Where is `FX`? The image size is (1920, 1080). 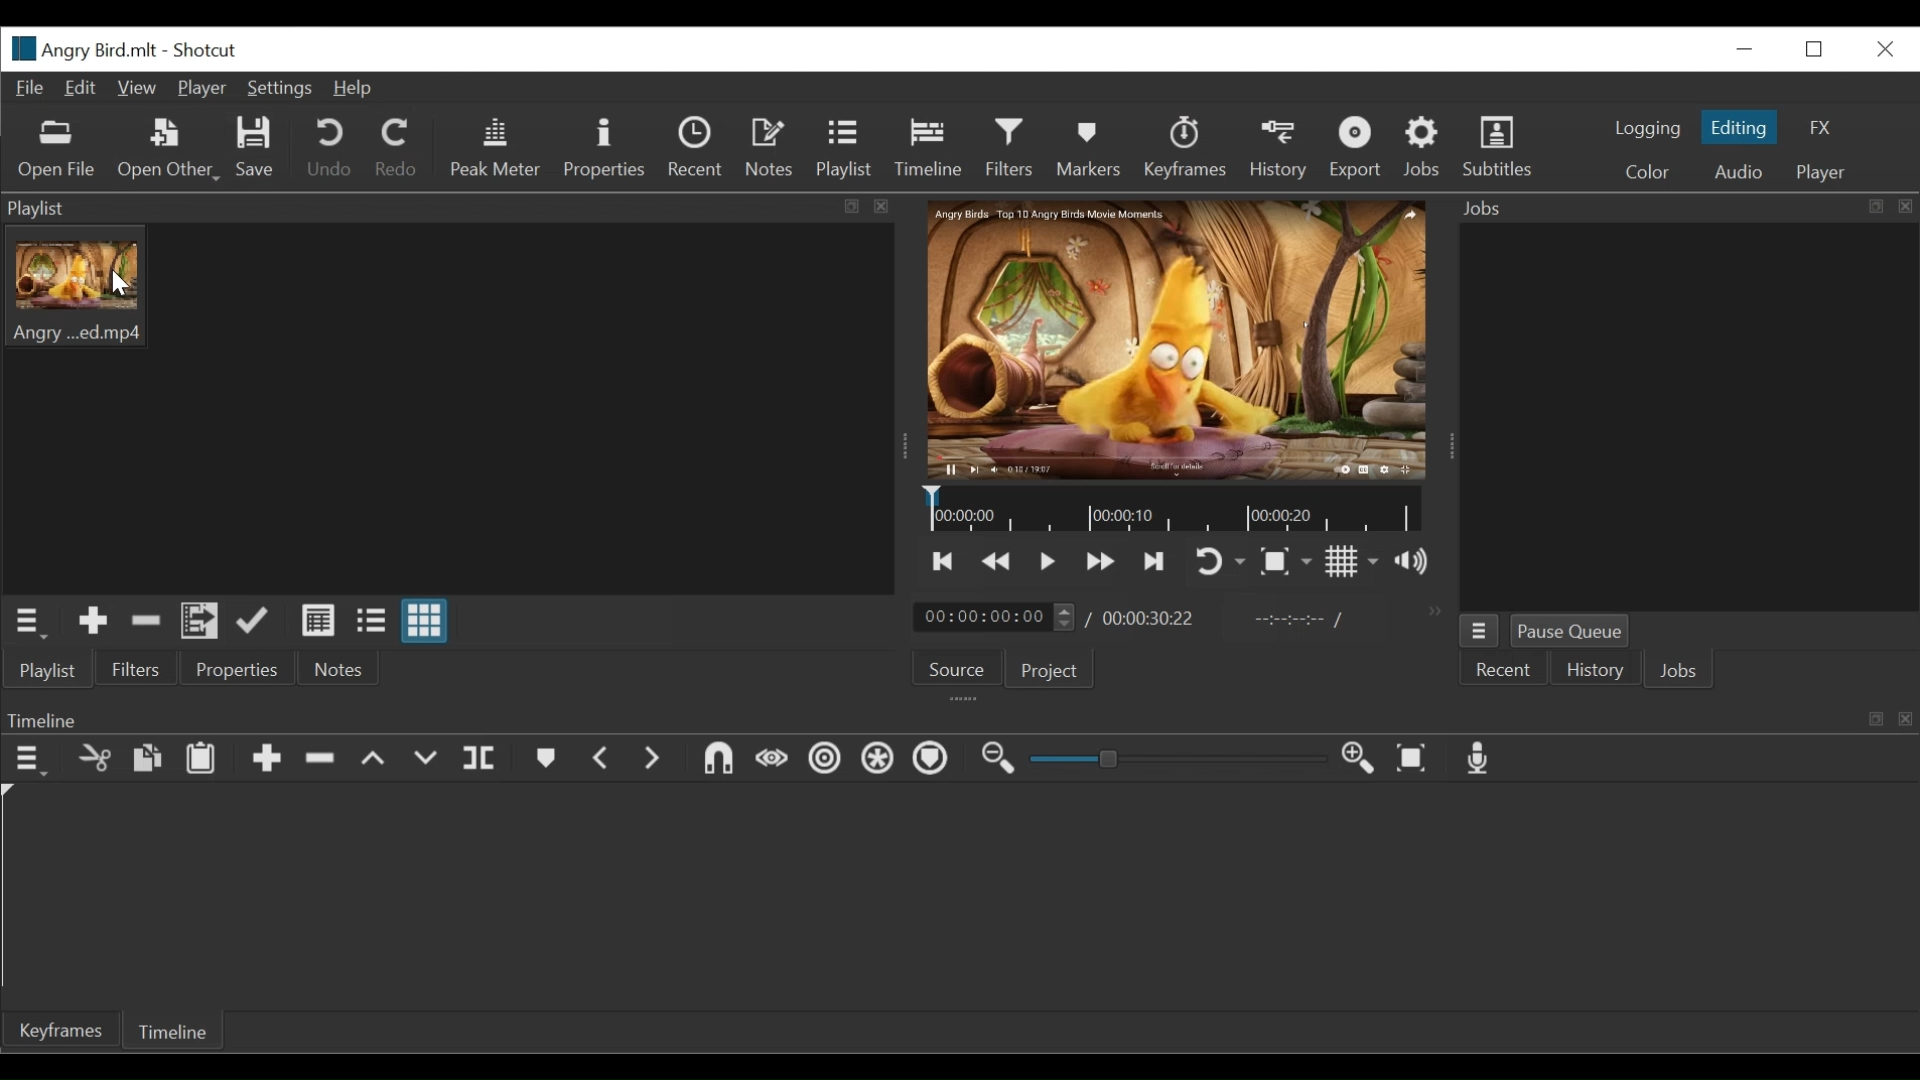 FX is located at coordinates (1817, 127).